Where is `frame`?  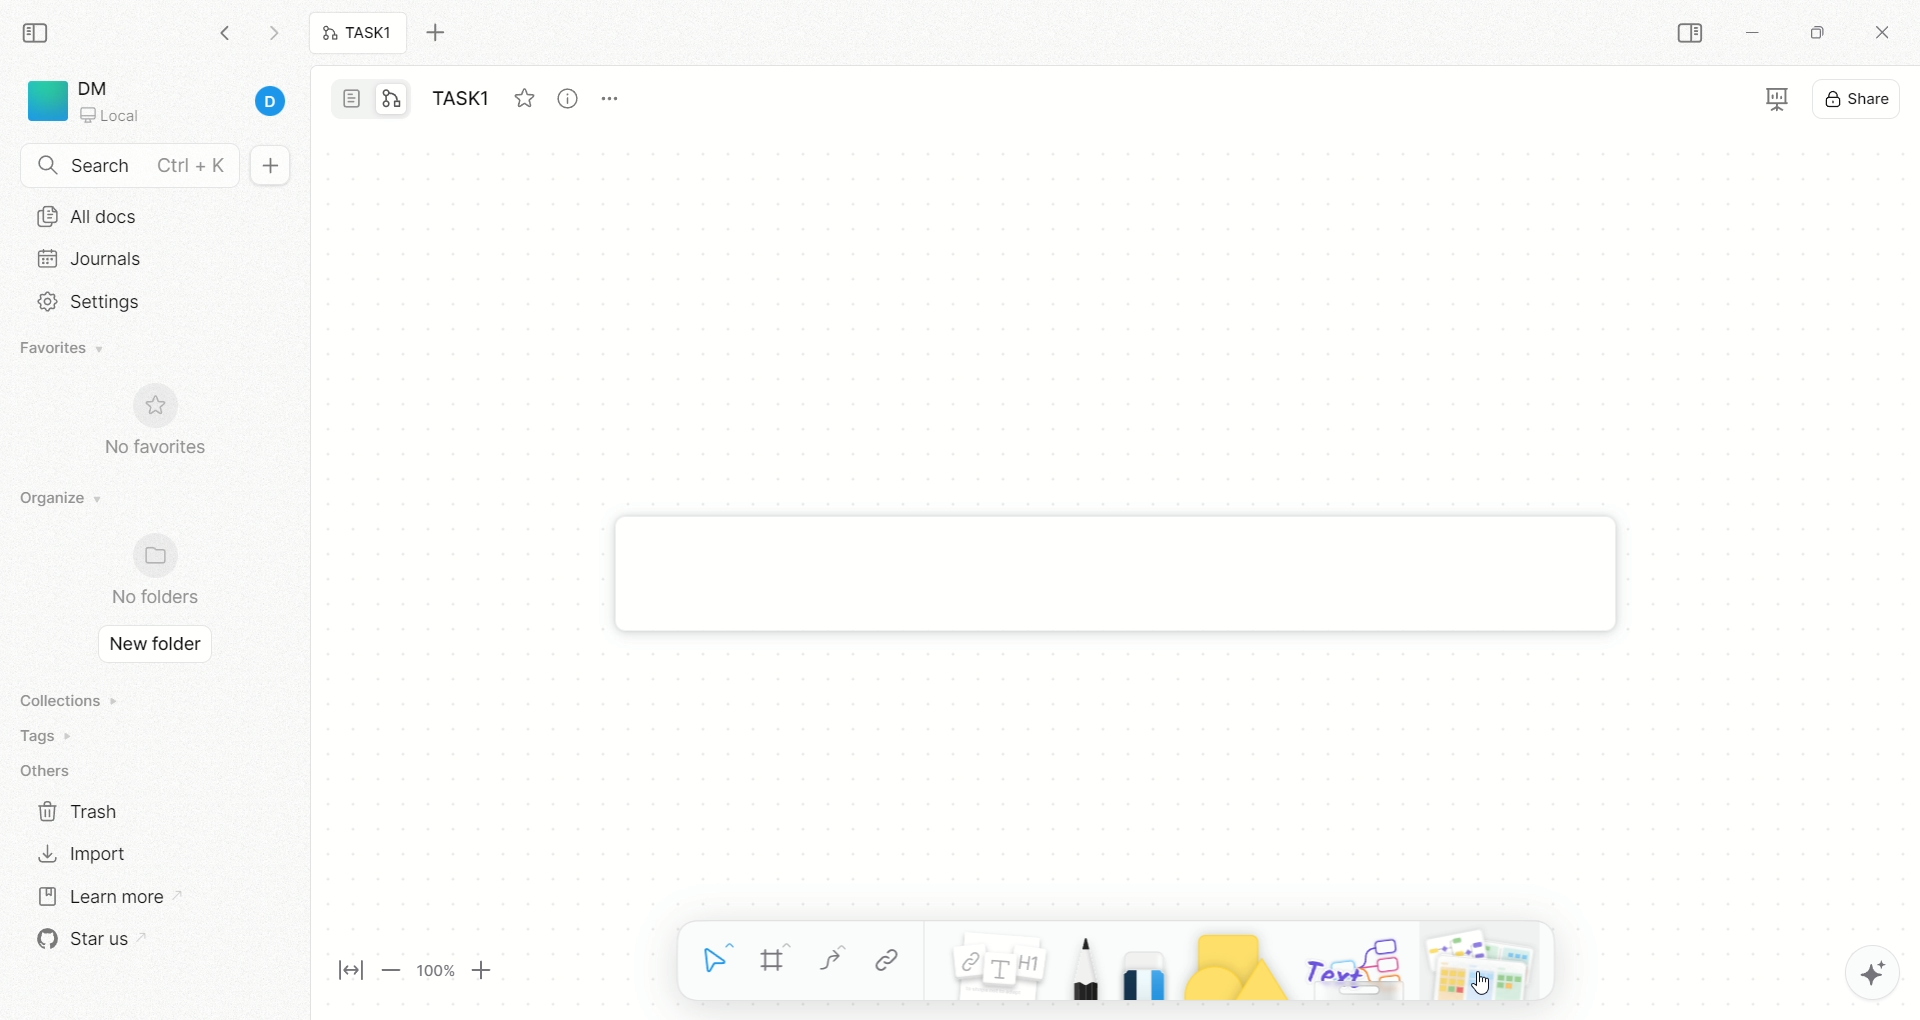
frame is located at coordinates (783, 963).